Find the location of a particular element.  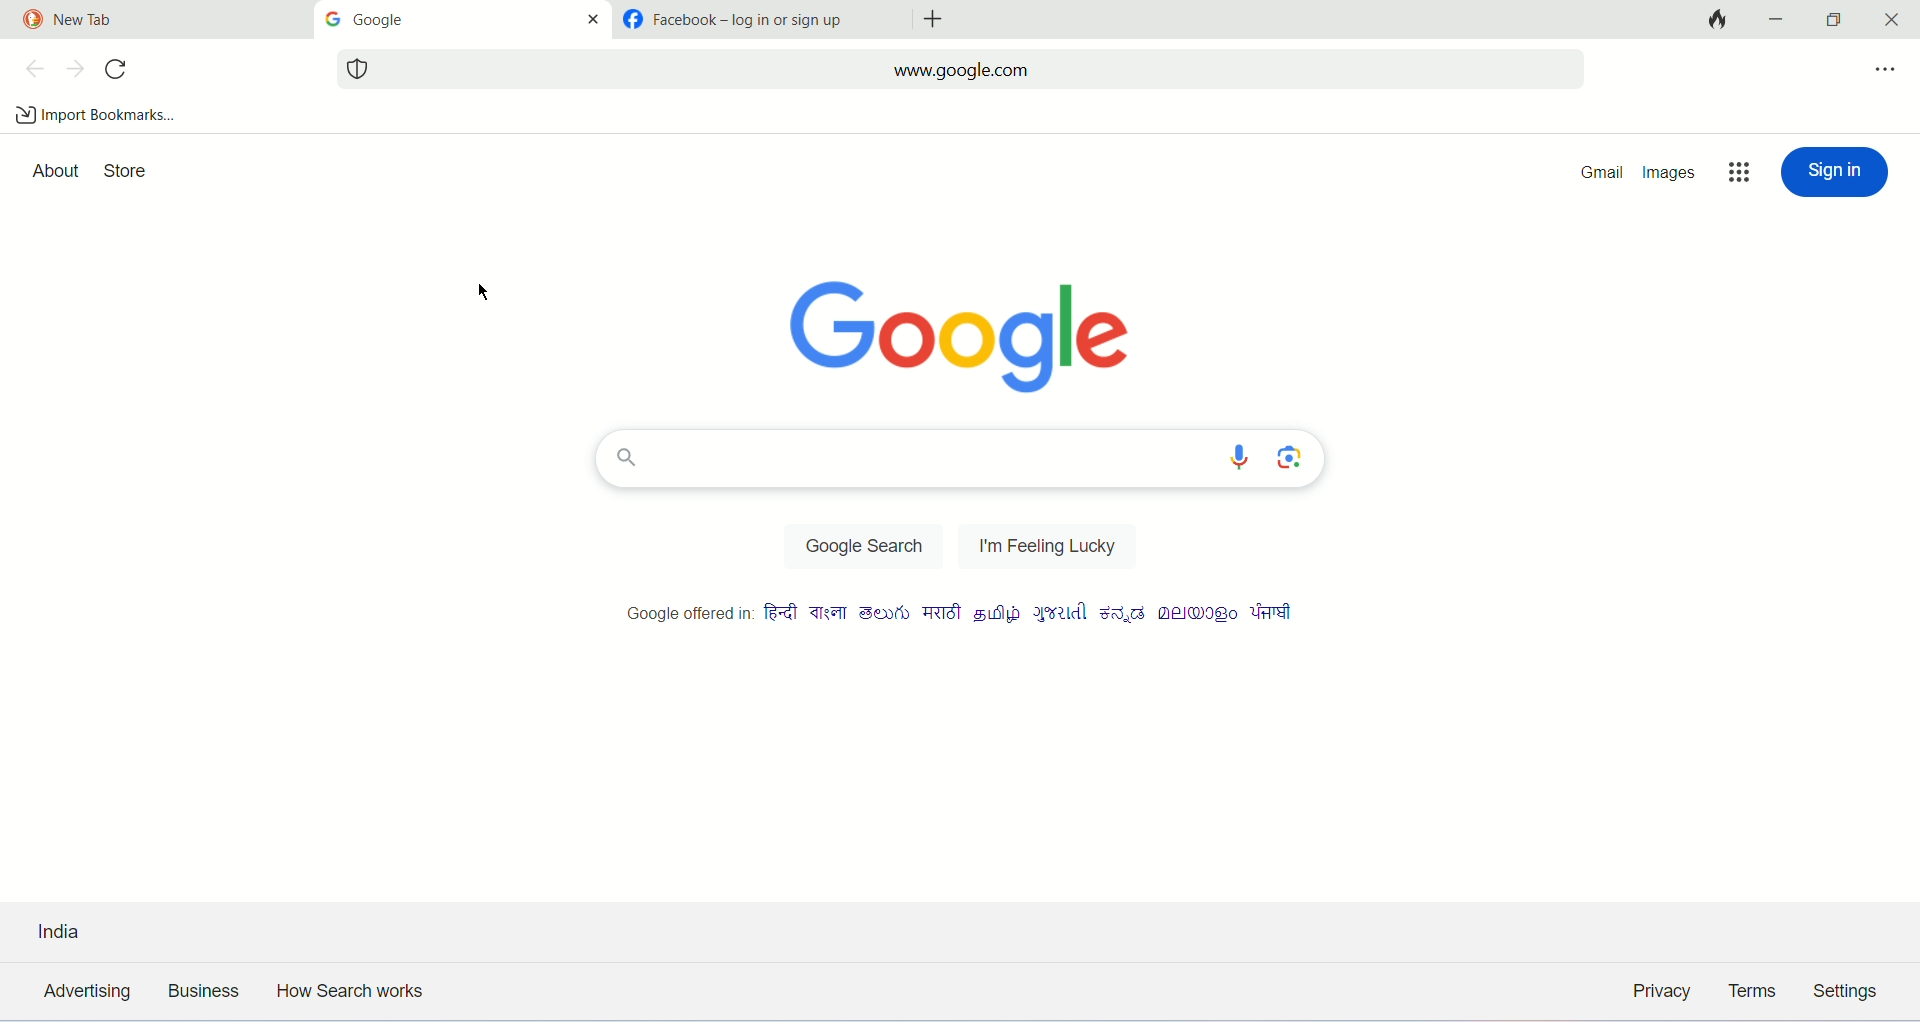

settings is located at coordinates (1847, 987).